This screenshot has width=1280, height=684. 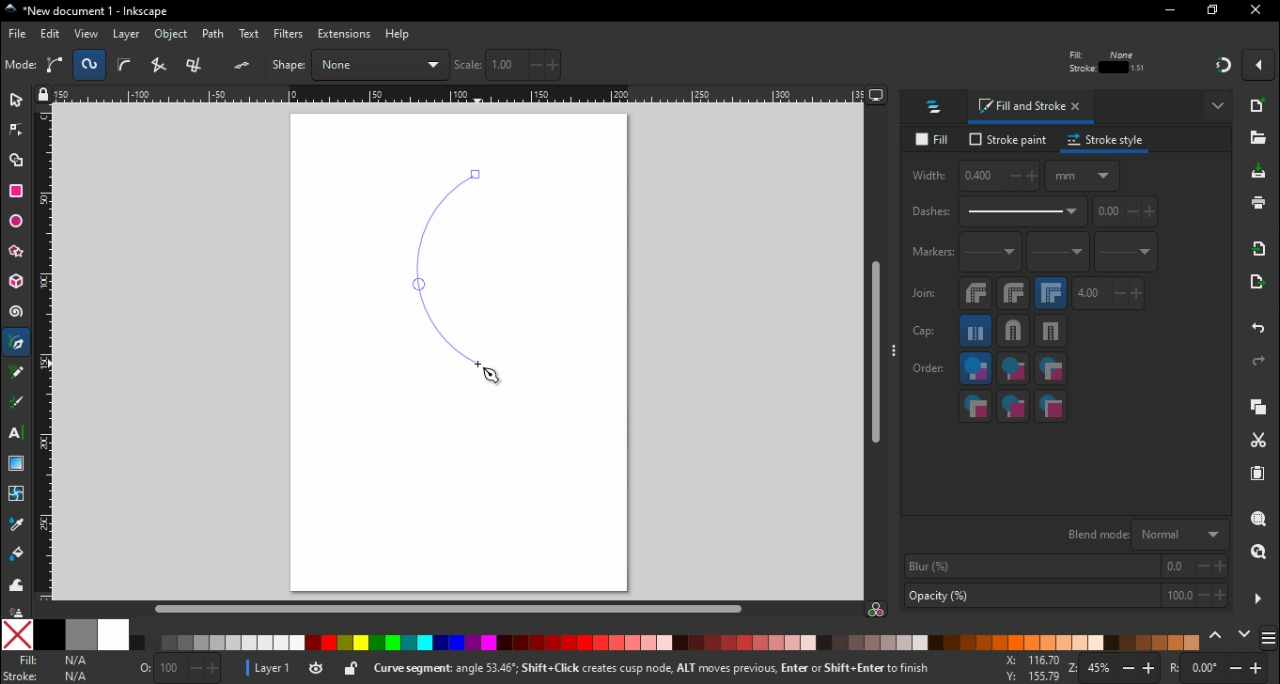 I want to click on zoom im/zoom out, so click(x=1118, y=668).